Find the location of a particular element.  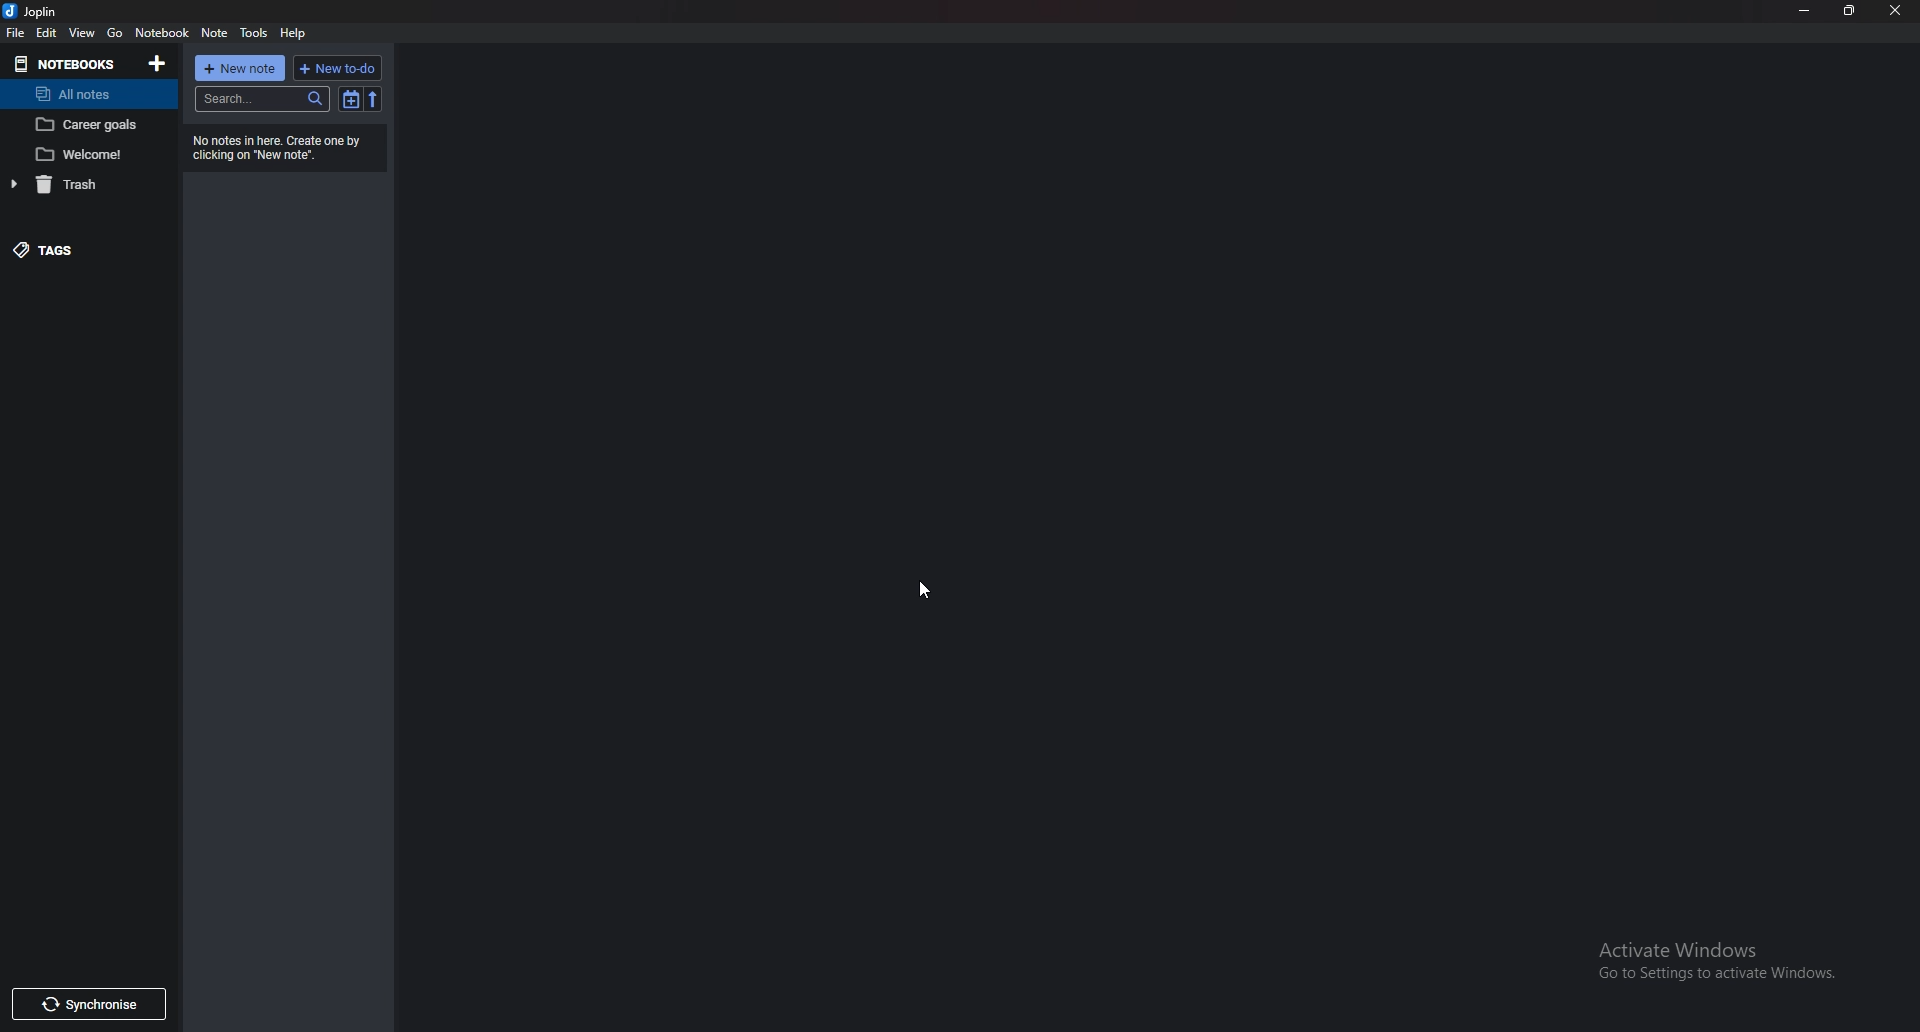

resize is located at coordinates (1849, 10).